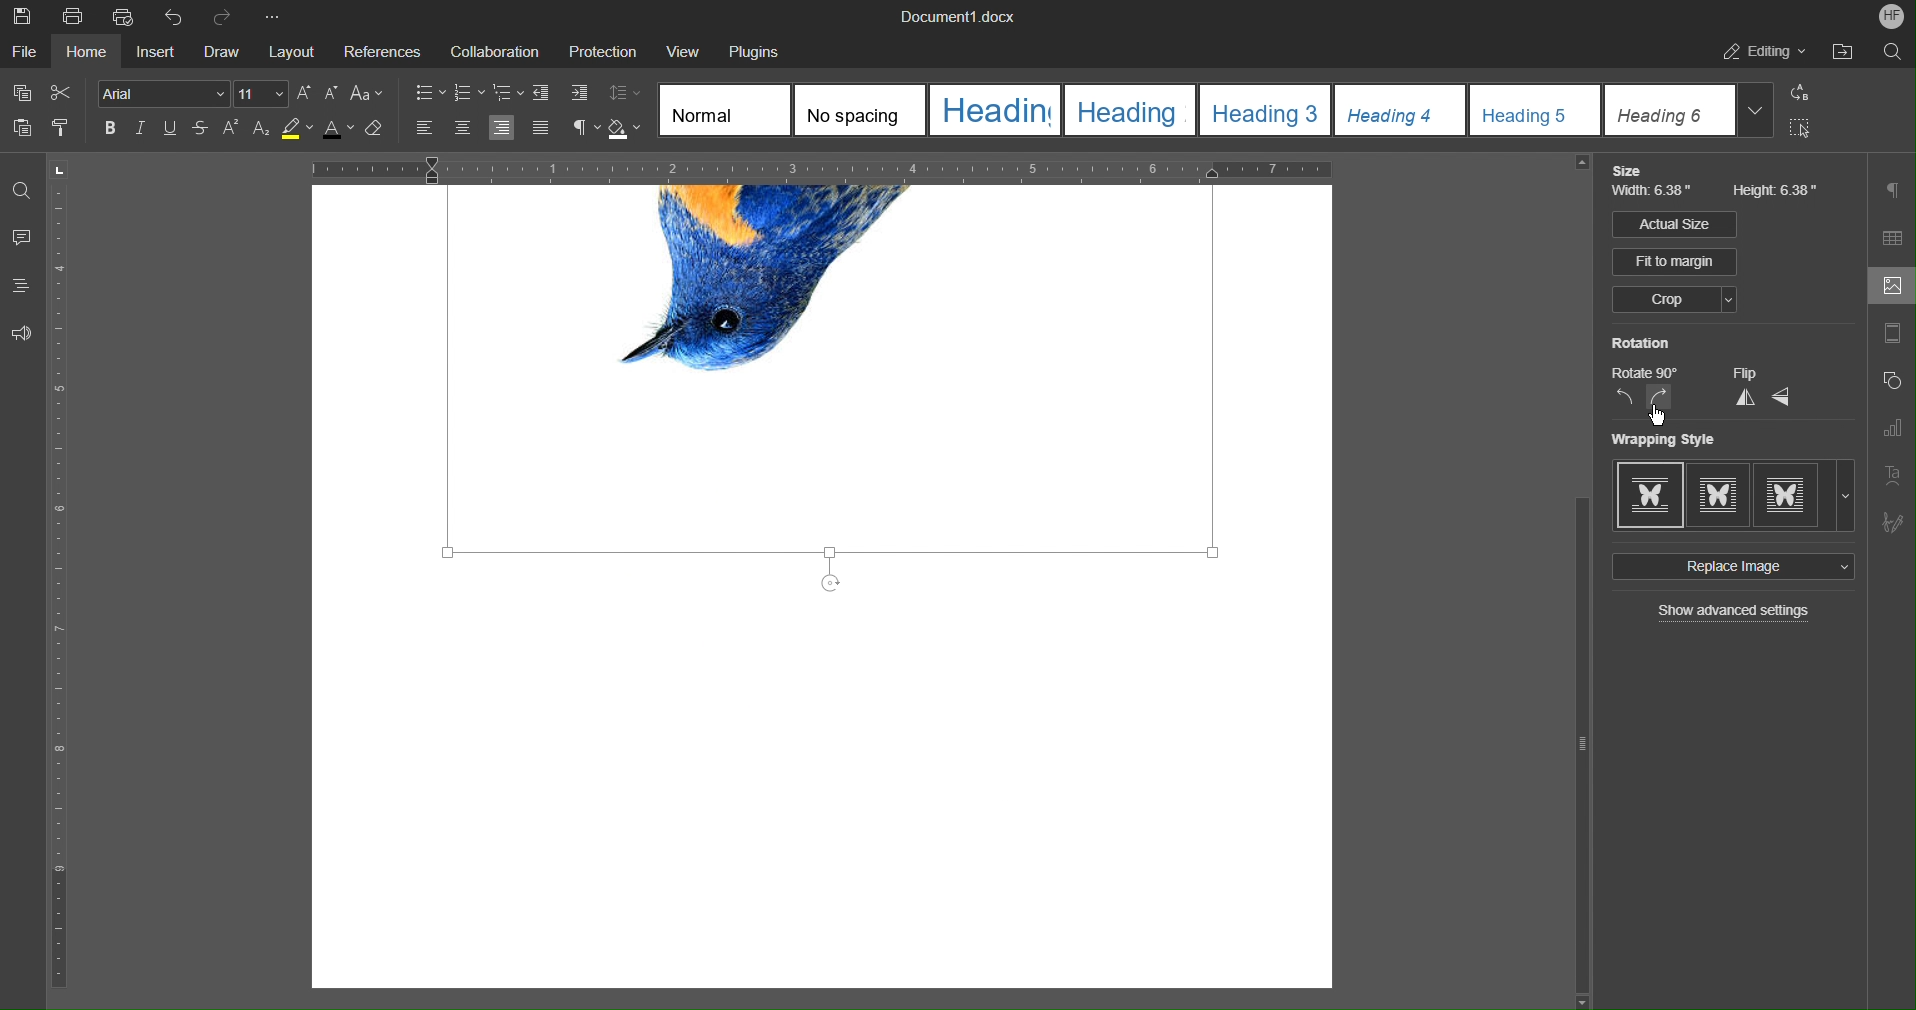  I want to click on Find, so click(1890, 52).